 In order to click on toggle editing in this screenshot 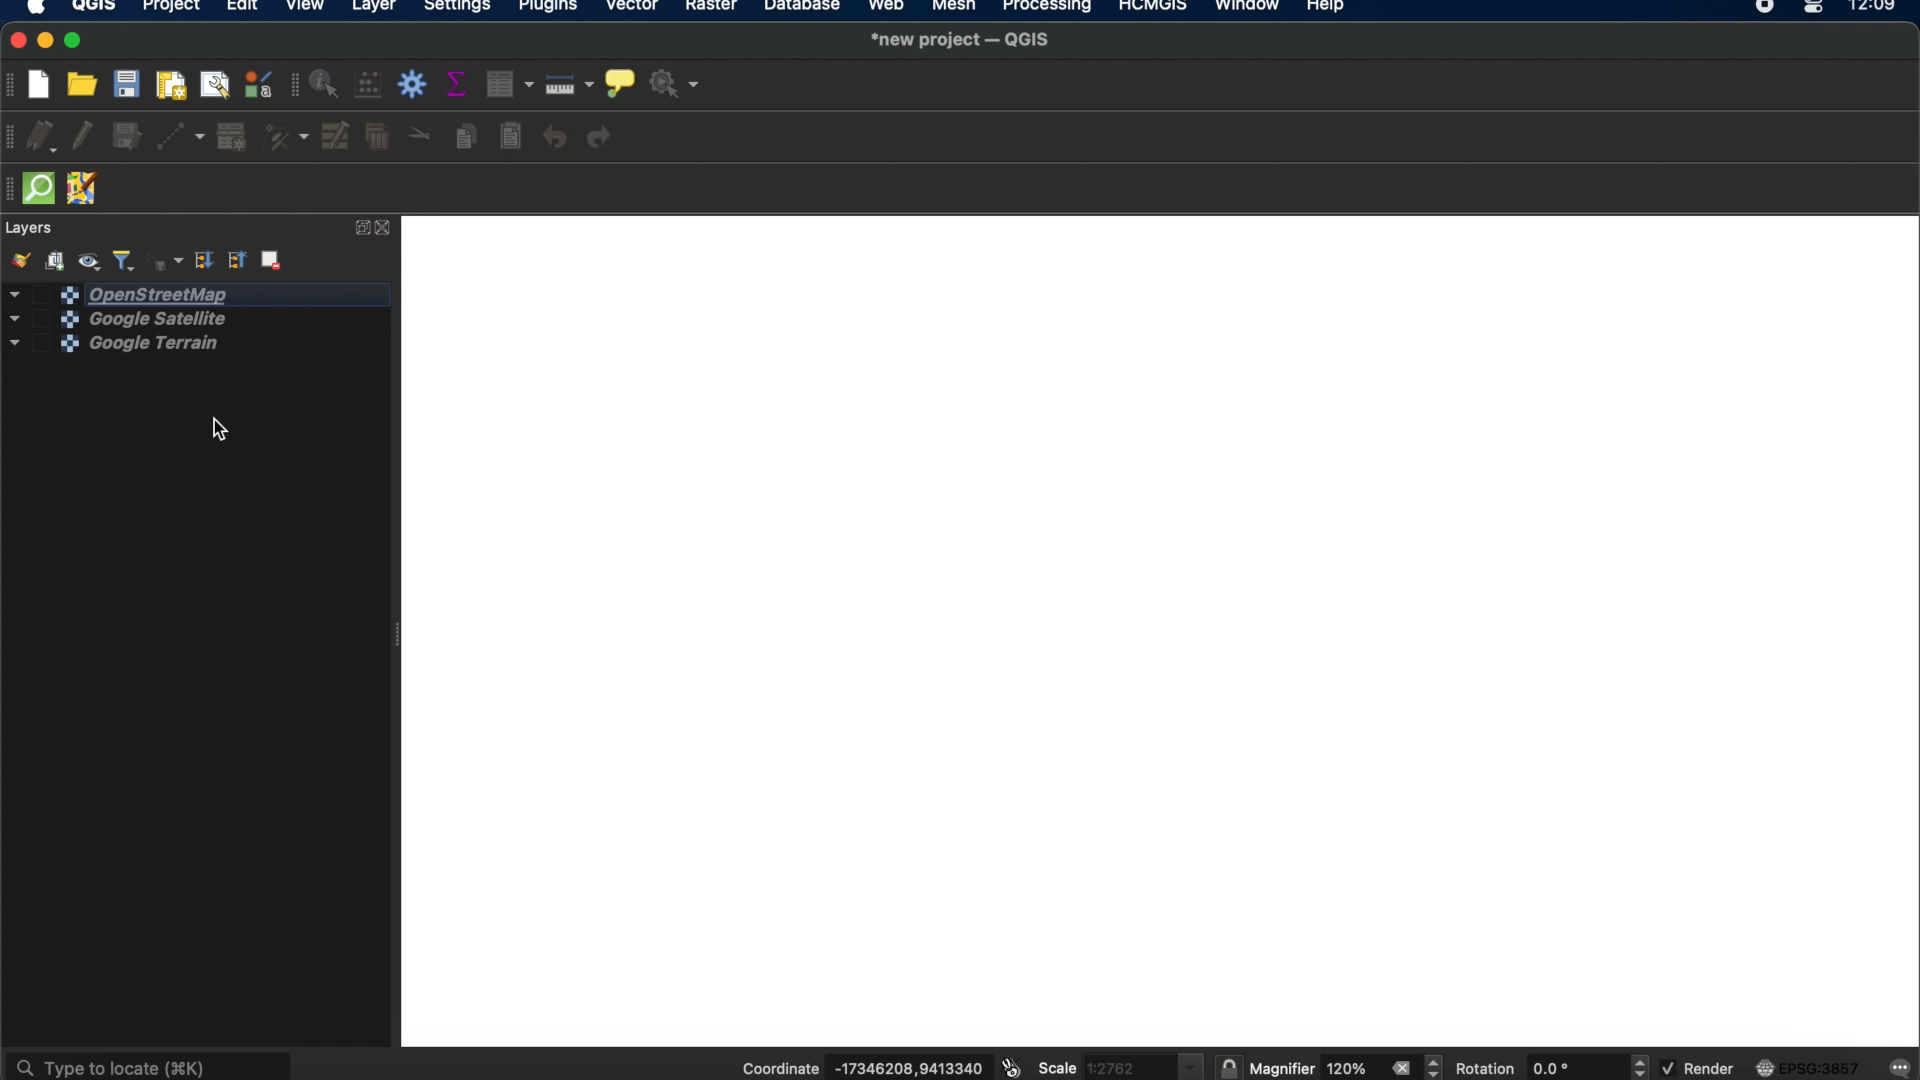, I will do `click(83, 138)`.